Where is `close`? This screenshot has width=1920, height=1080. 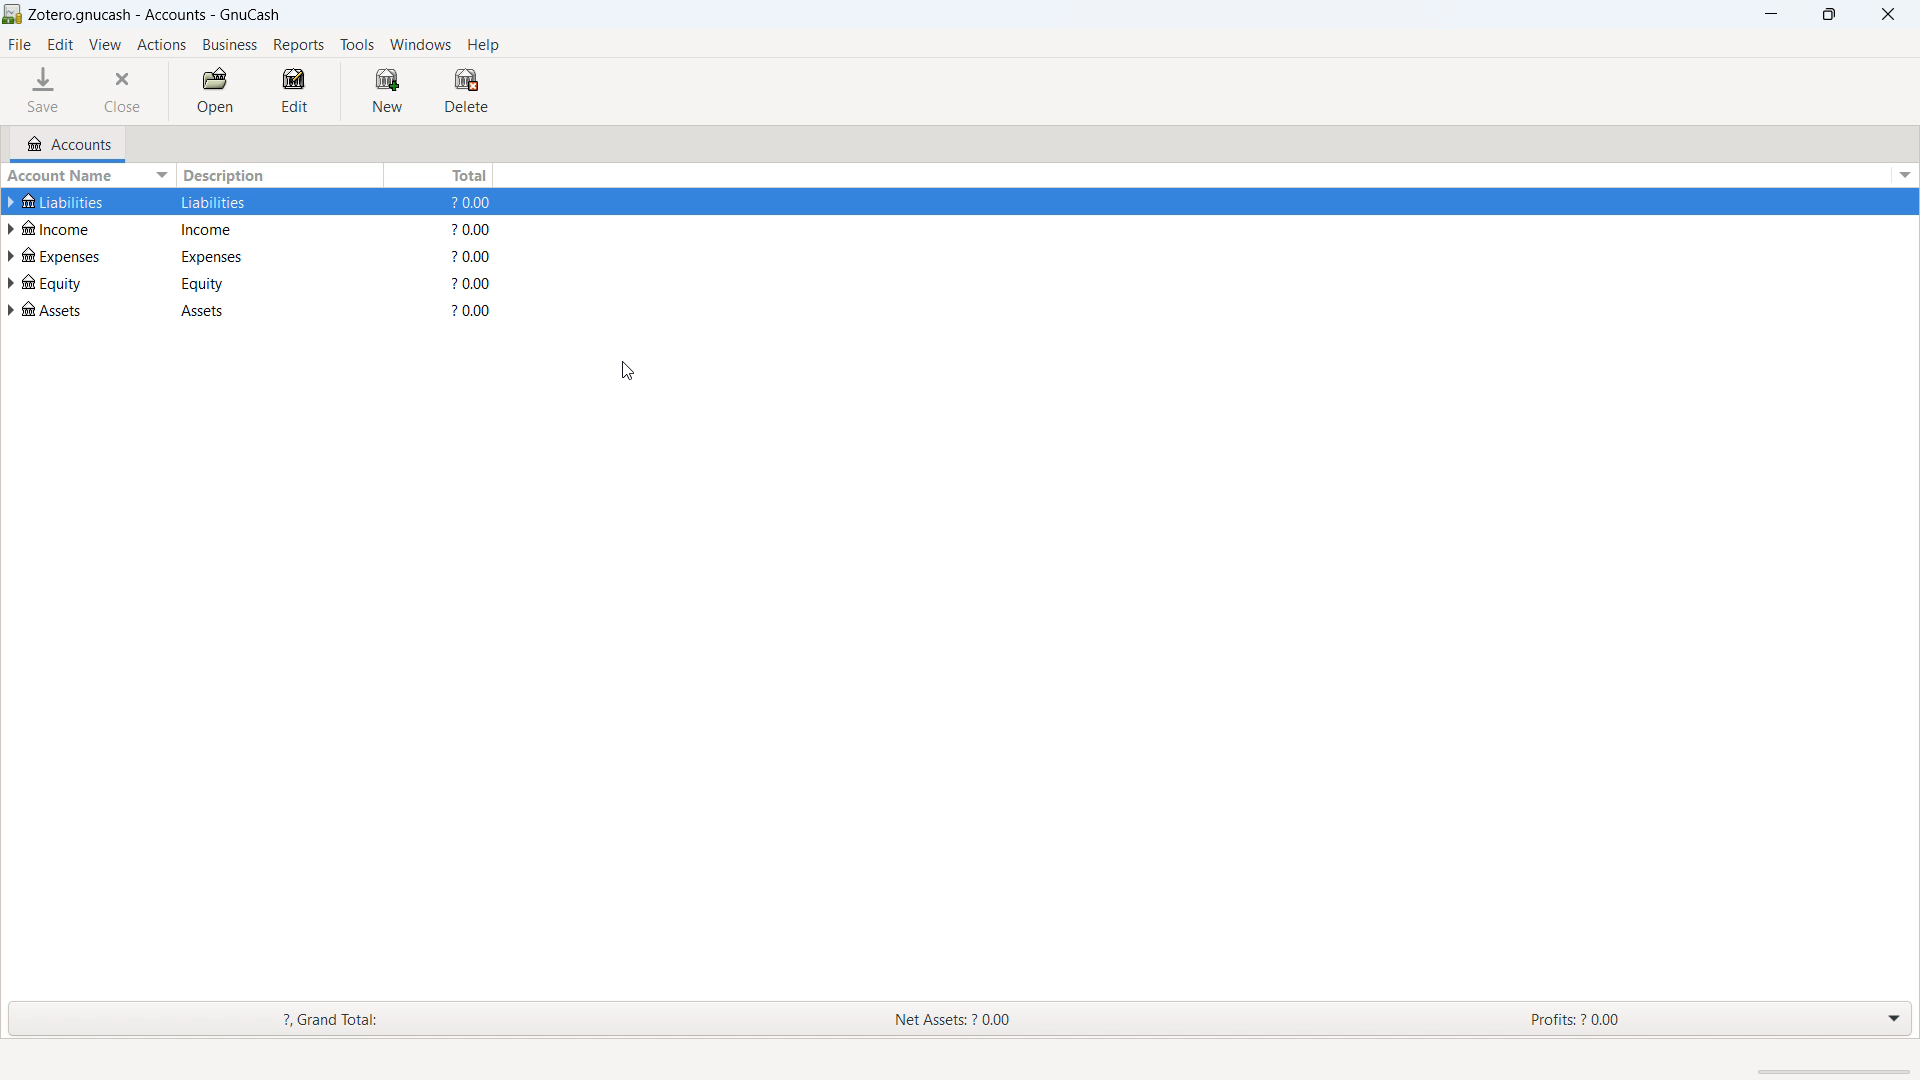
close is located at coordinates (1889, 14).